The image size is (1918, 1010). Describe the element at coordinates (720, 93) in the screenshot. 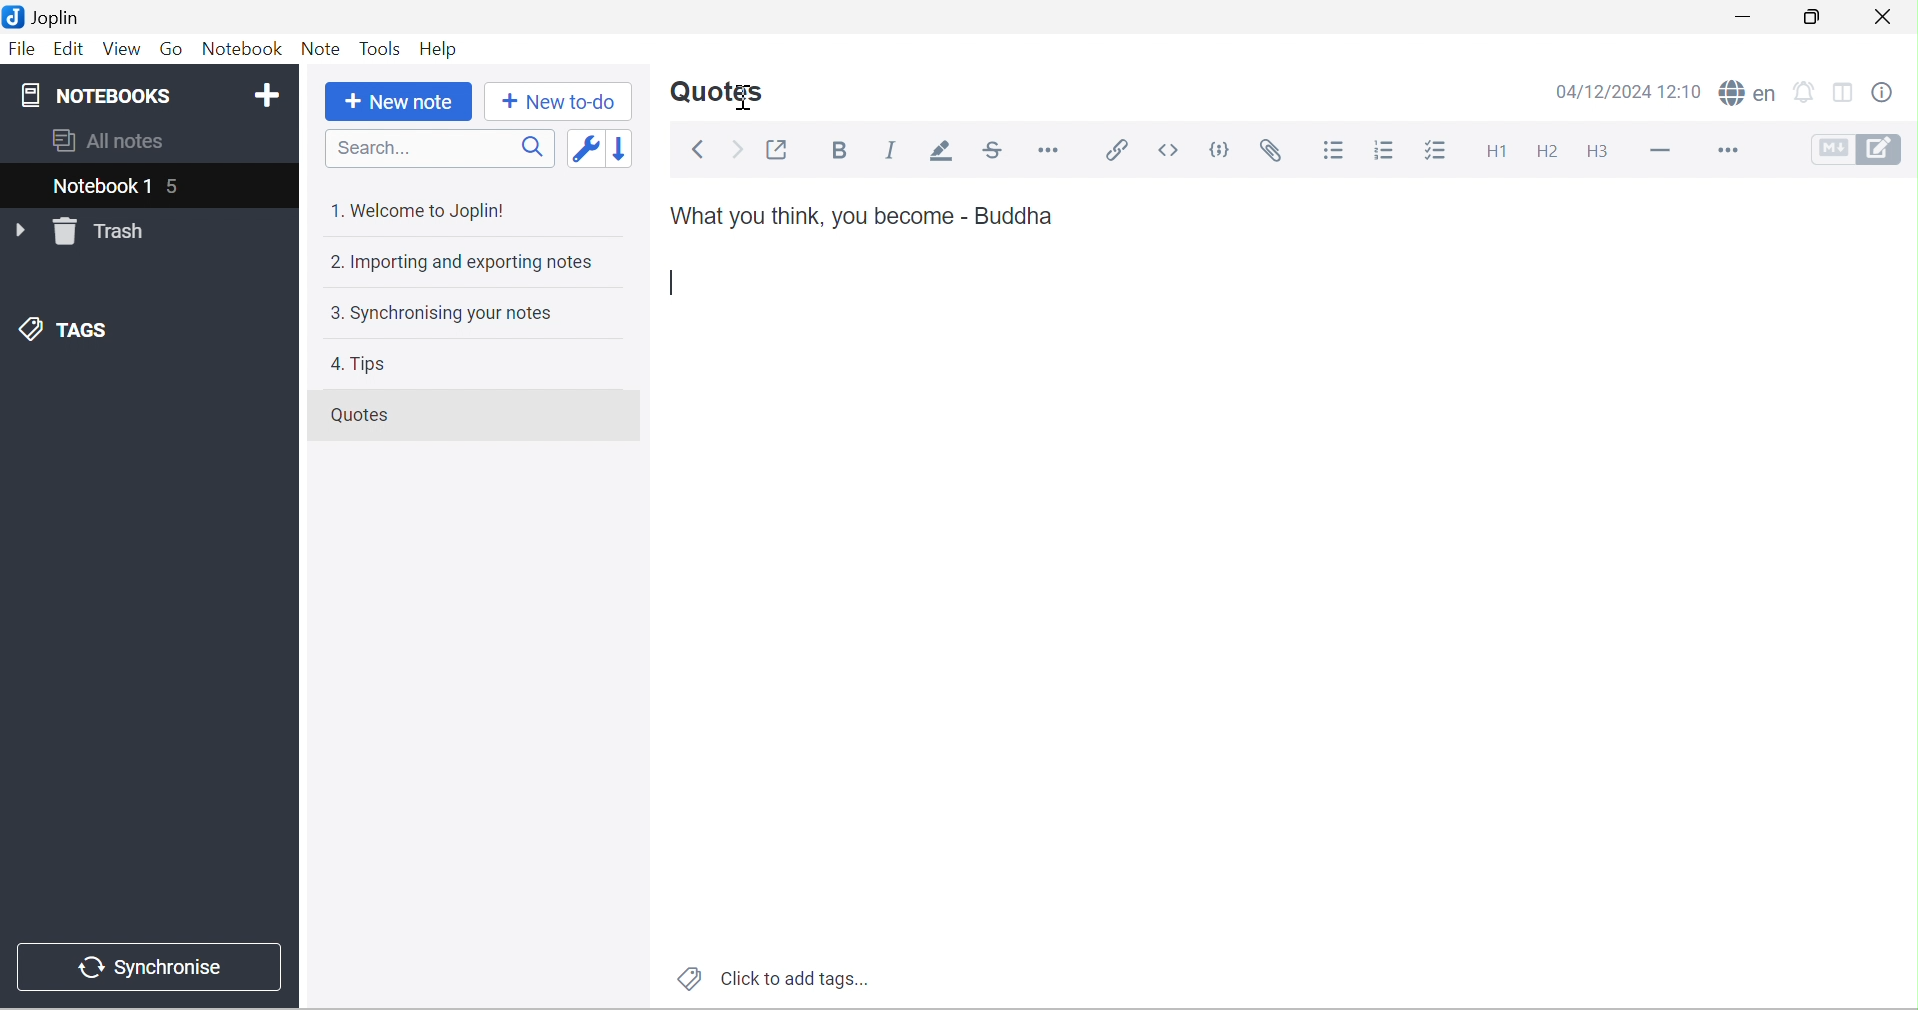

I see `Quotes` at that location.